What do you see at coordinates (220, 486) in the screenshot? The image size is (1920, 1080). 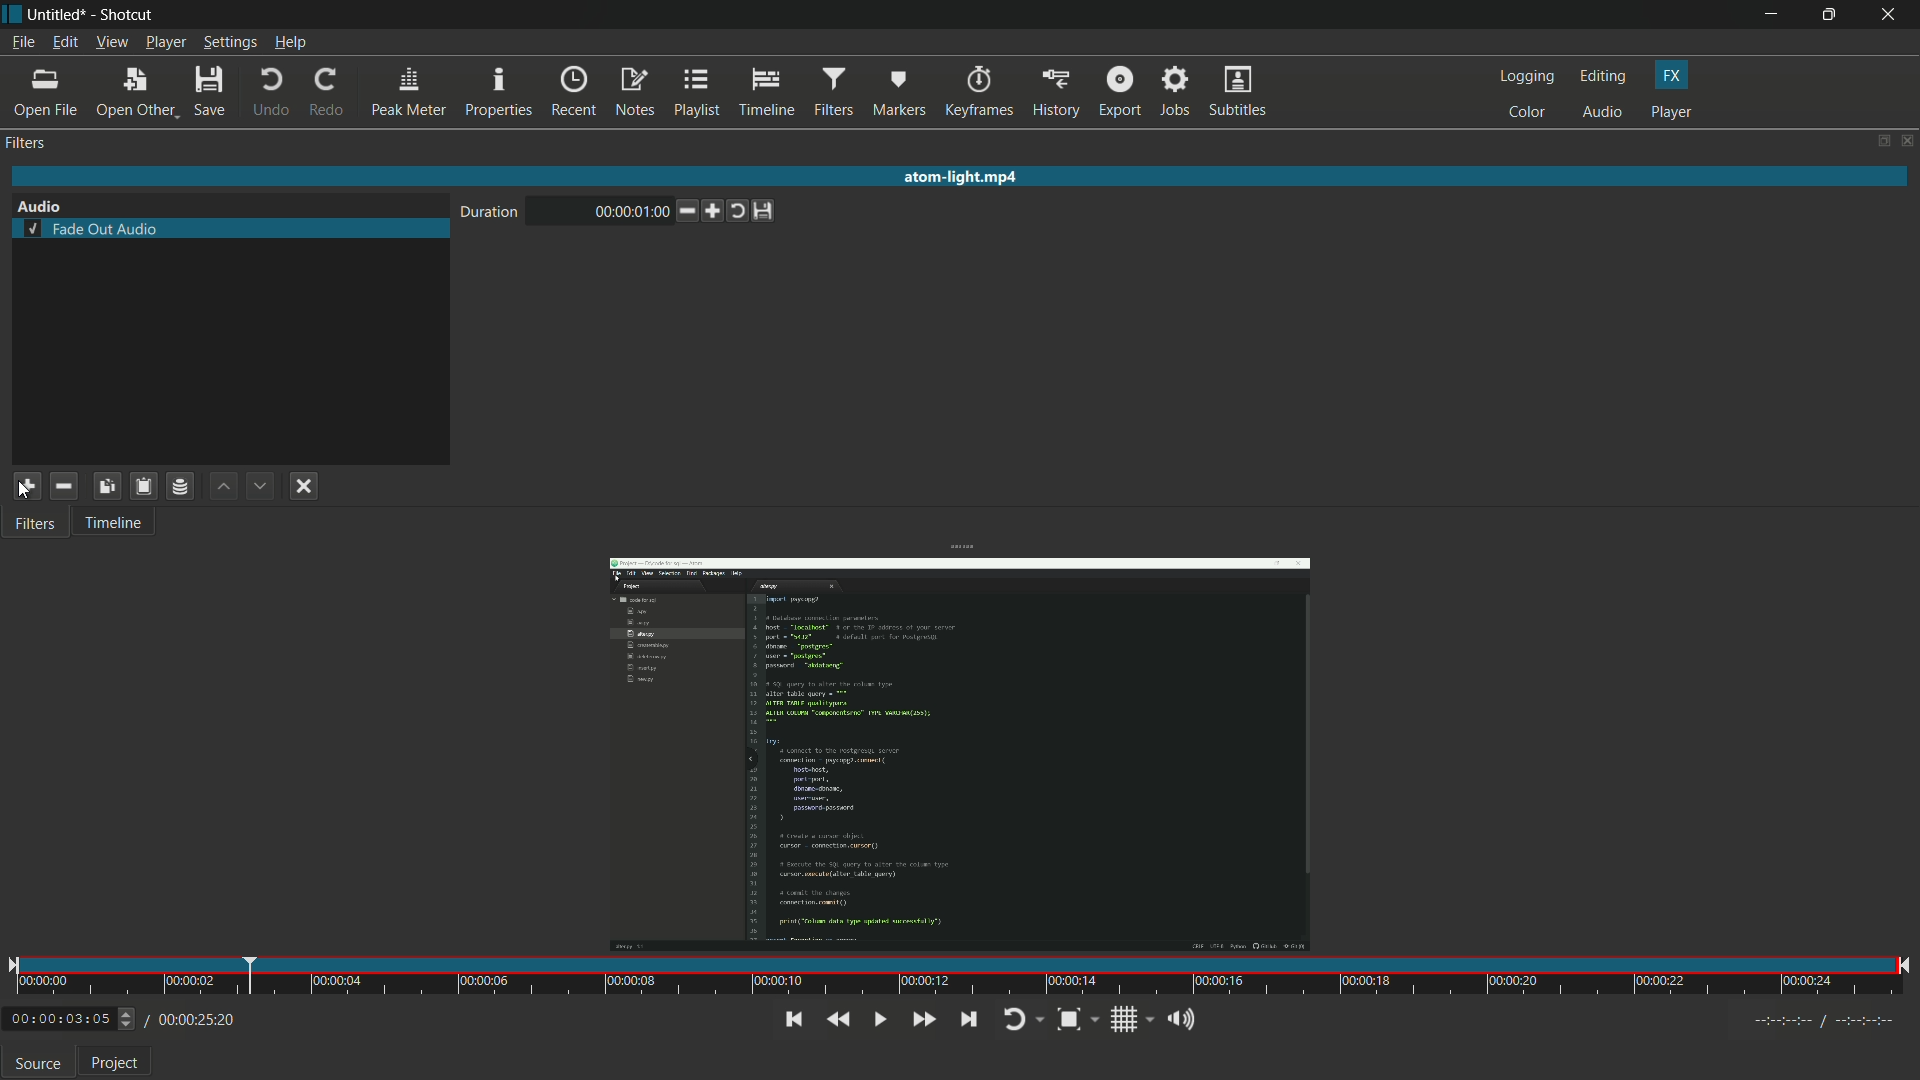 I see `move filter up` at bounding box center [220, 486].